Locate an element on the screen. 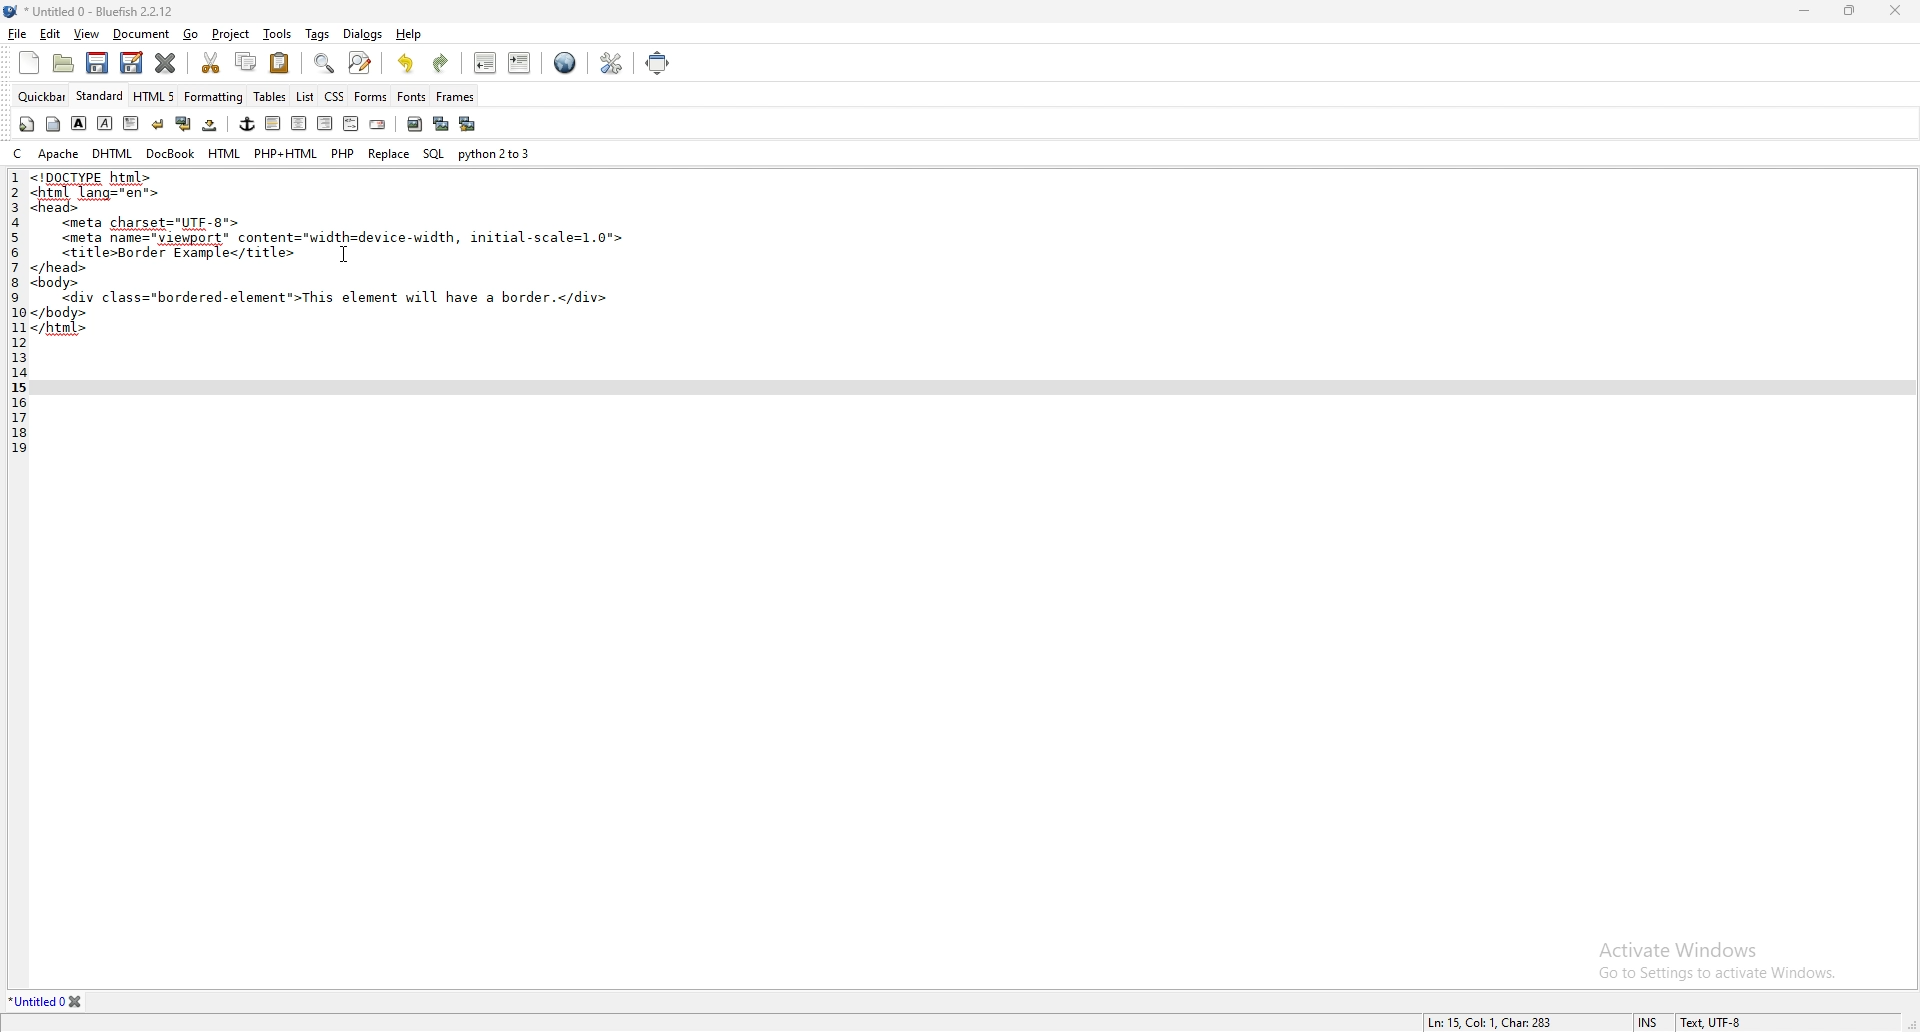  close current file is located at coordinates (165, 62).